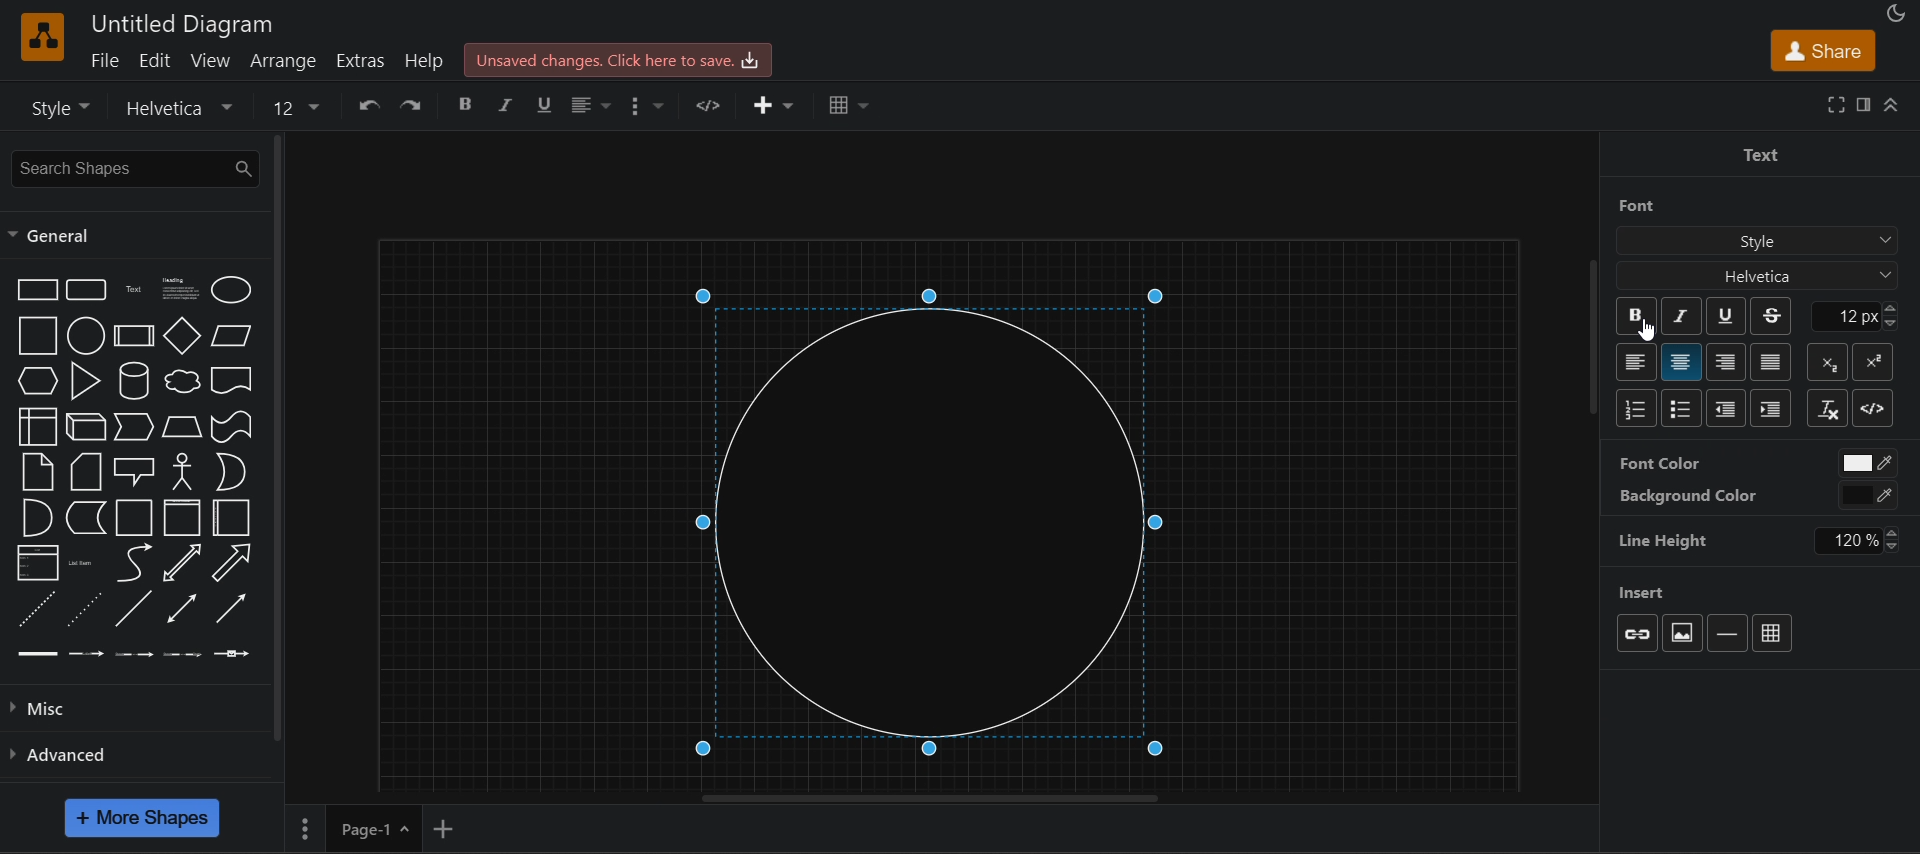  I want to click on logo, so click(40, 37).